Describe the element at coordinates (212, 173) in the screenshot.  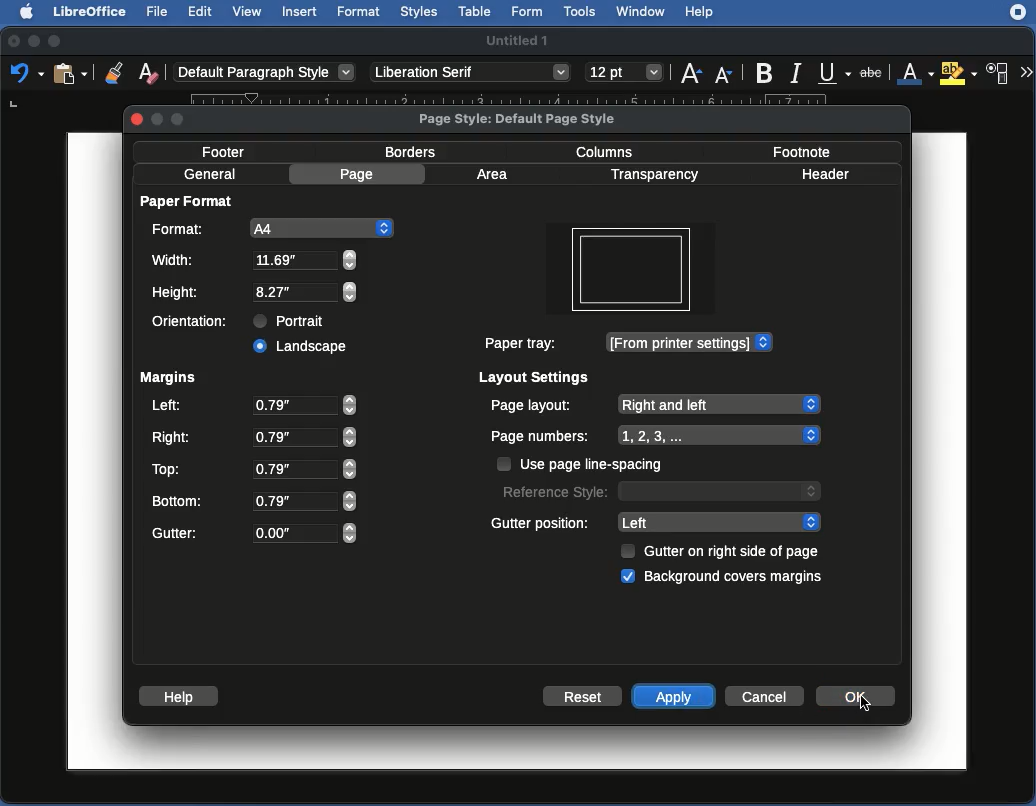
I see `General` at that location.